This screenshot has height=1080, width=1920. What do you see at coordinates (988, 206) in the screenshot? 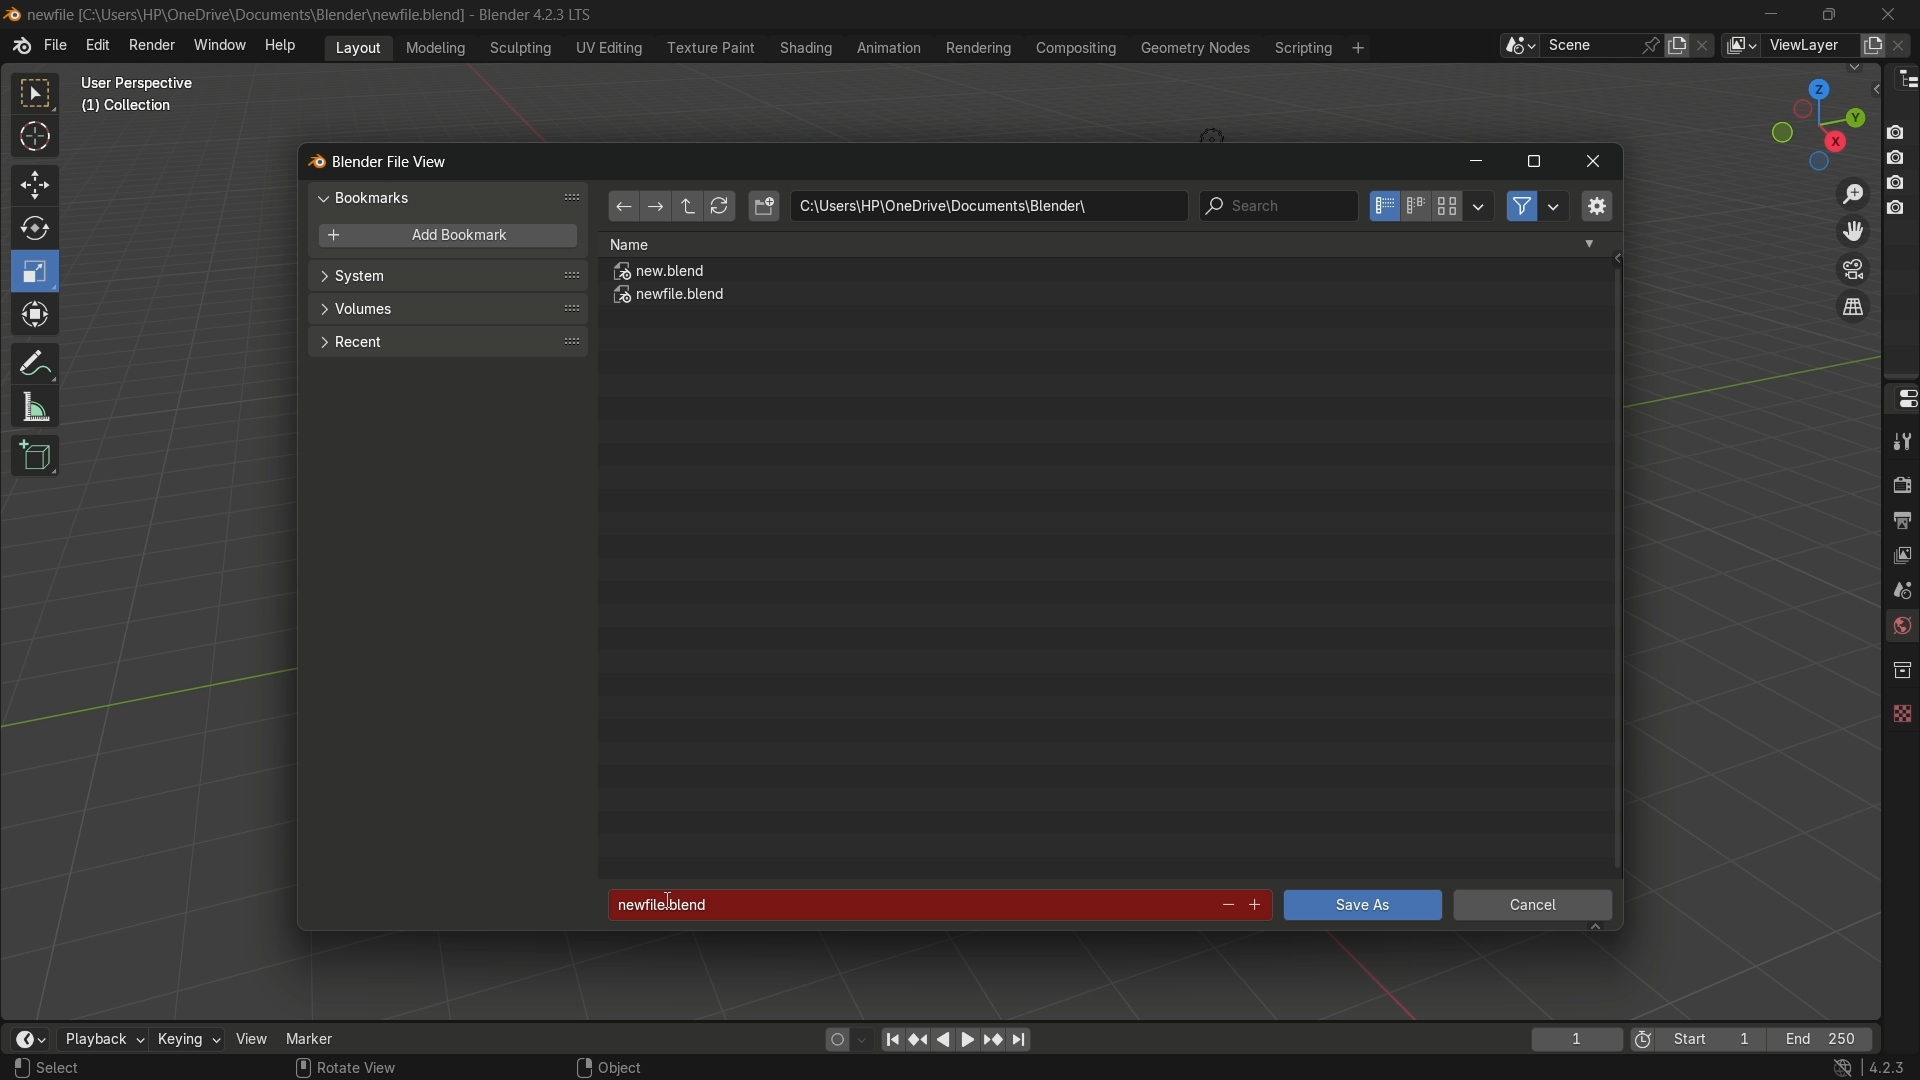
I see `location` at bounding box center [988, 206].